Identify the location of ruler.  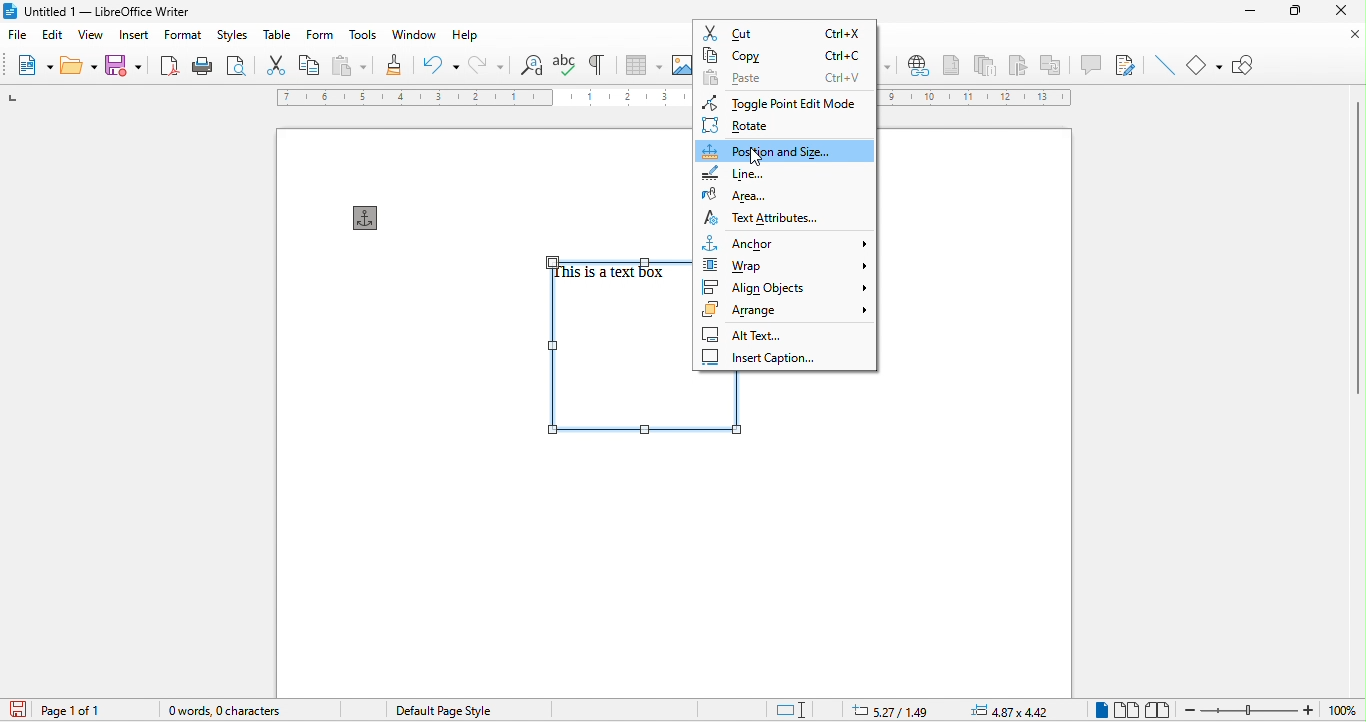
(477, 99).